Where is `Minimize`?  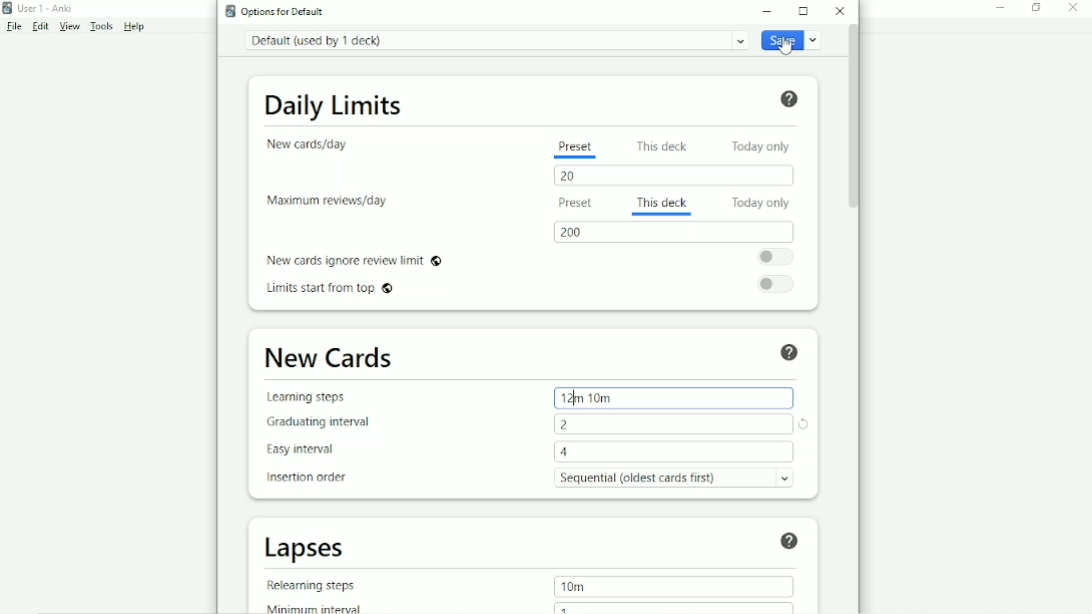
Minimize is located at coordinates (1000, 10).